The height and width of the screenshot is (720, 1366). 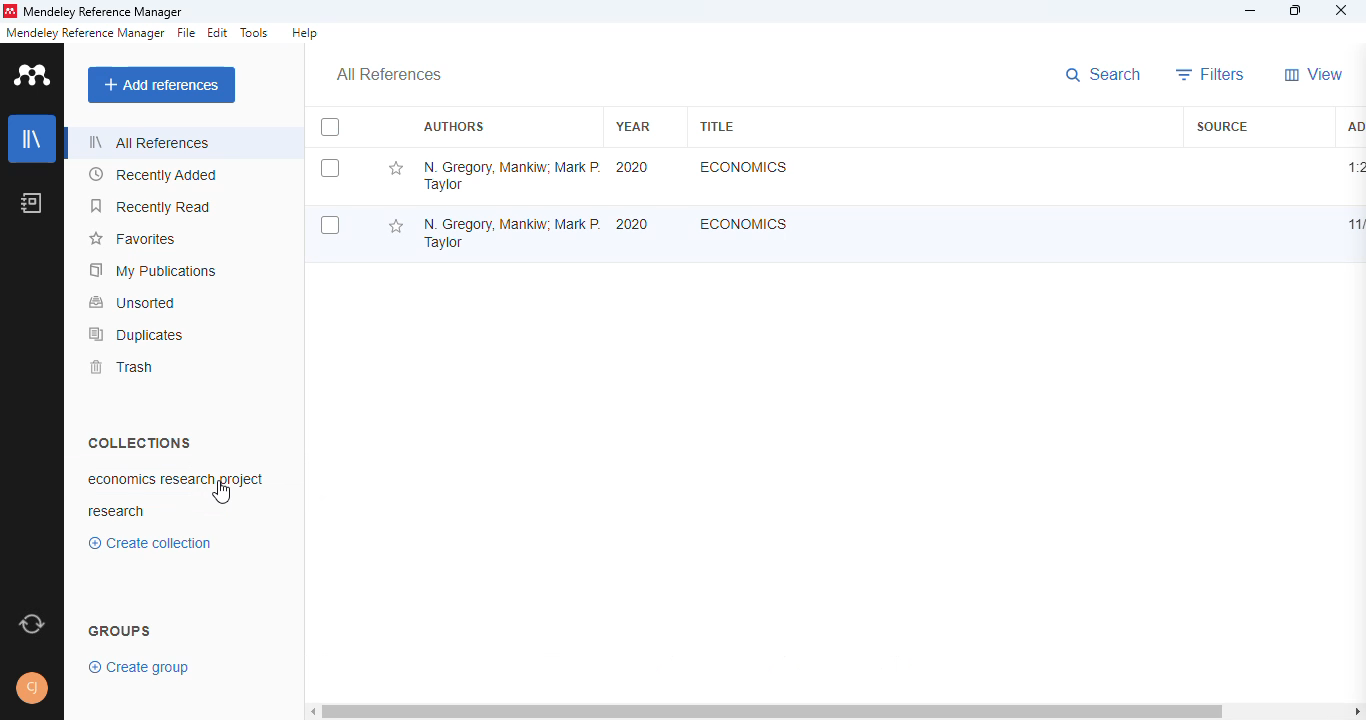 What do you see at coordinates (222, 495) in the screenshot?
I see `cursor` at bounding box center [222, 495].